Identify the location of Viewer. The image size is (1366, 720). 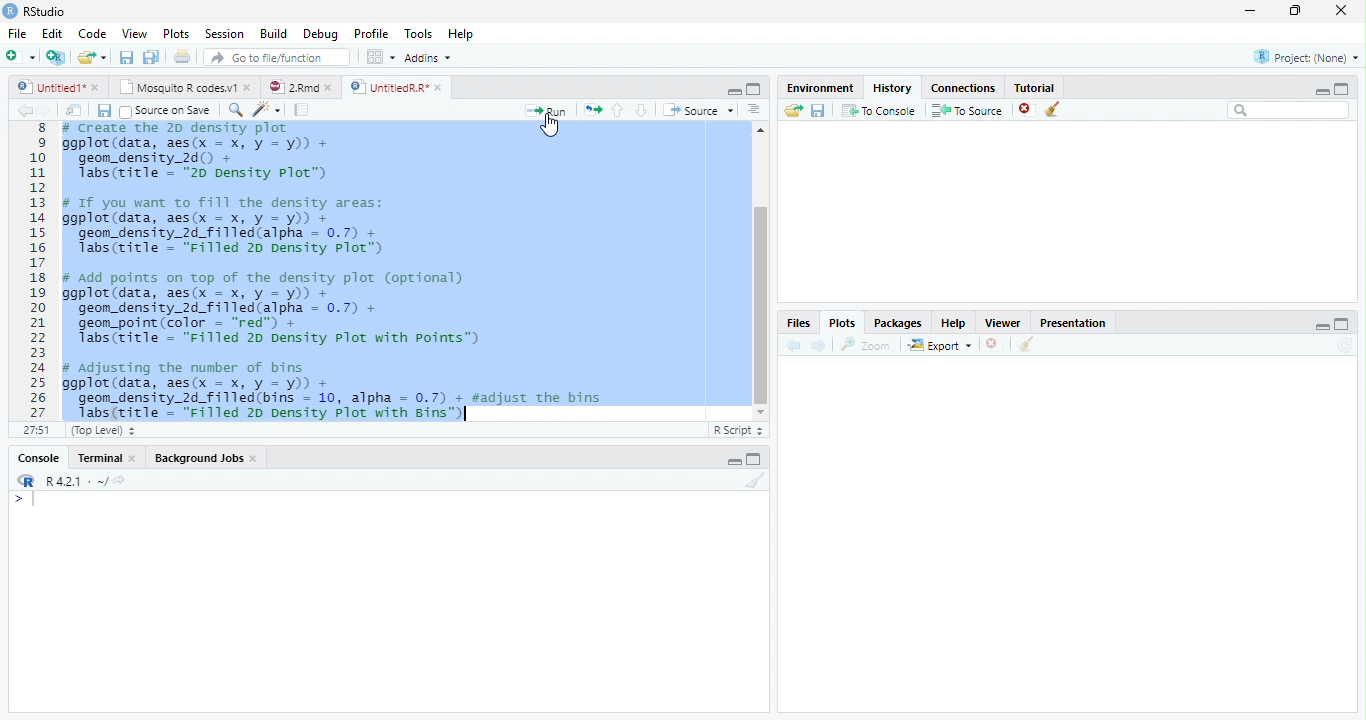
(1001, 322).